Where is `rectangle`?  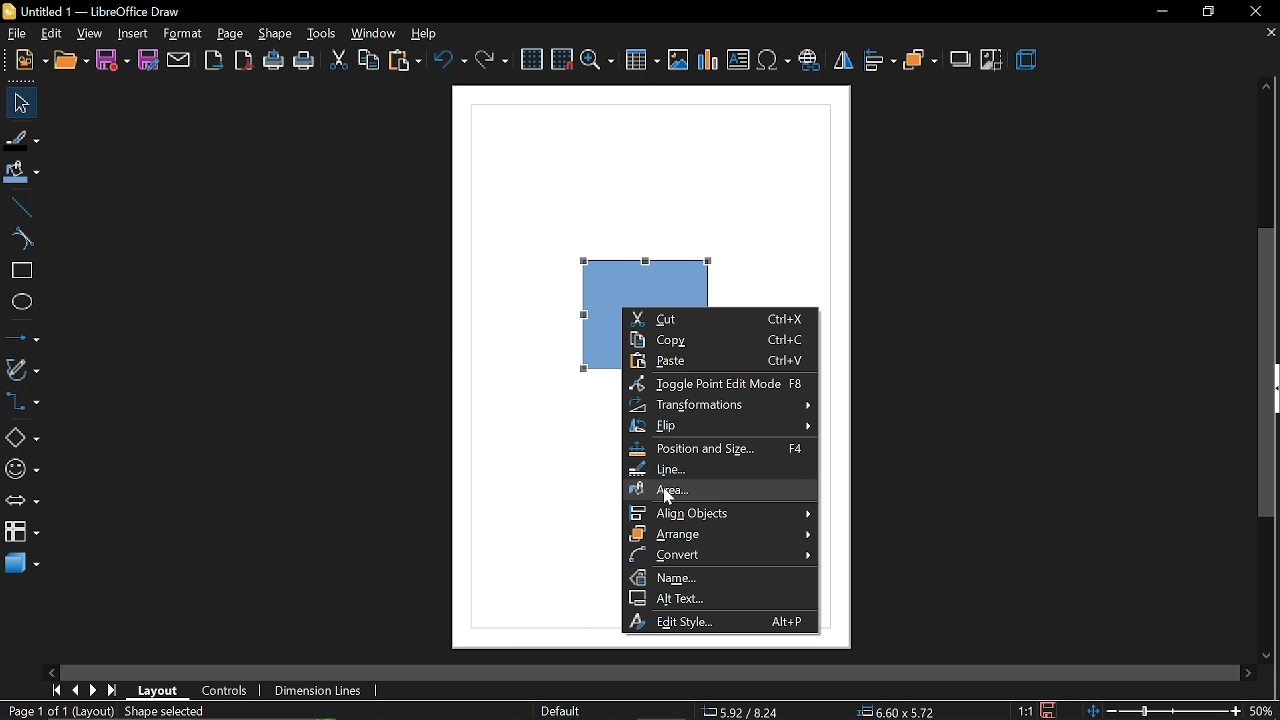
rectangle is located at coordinates (19, 271).